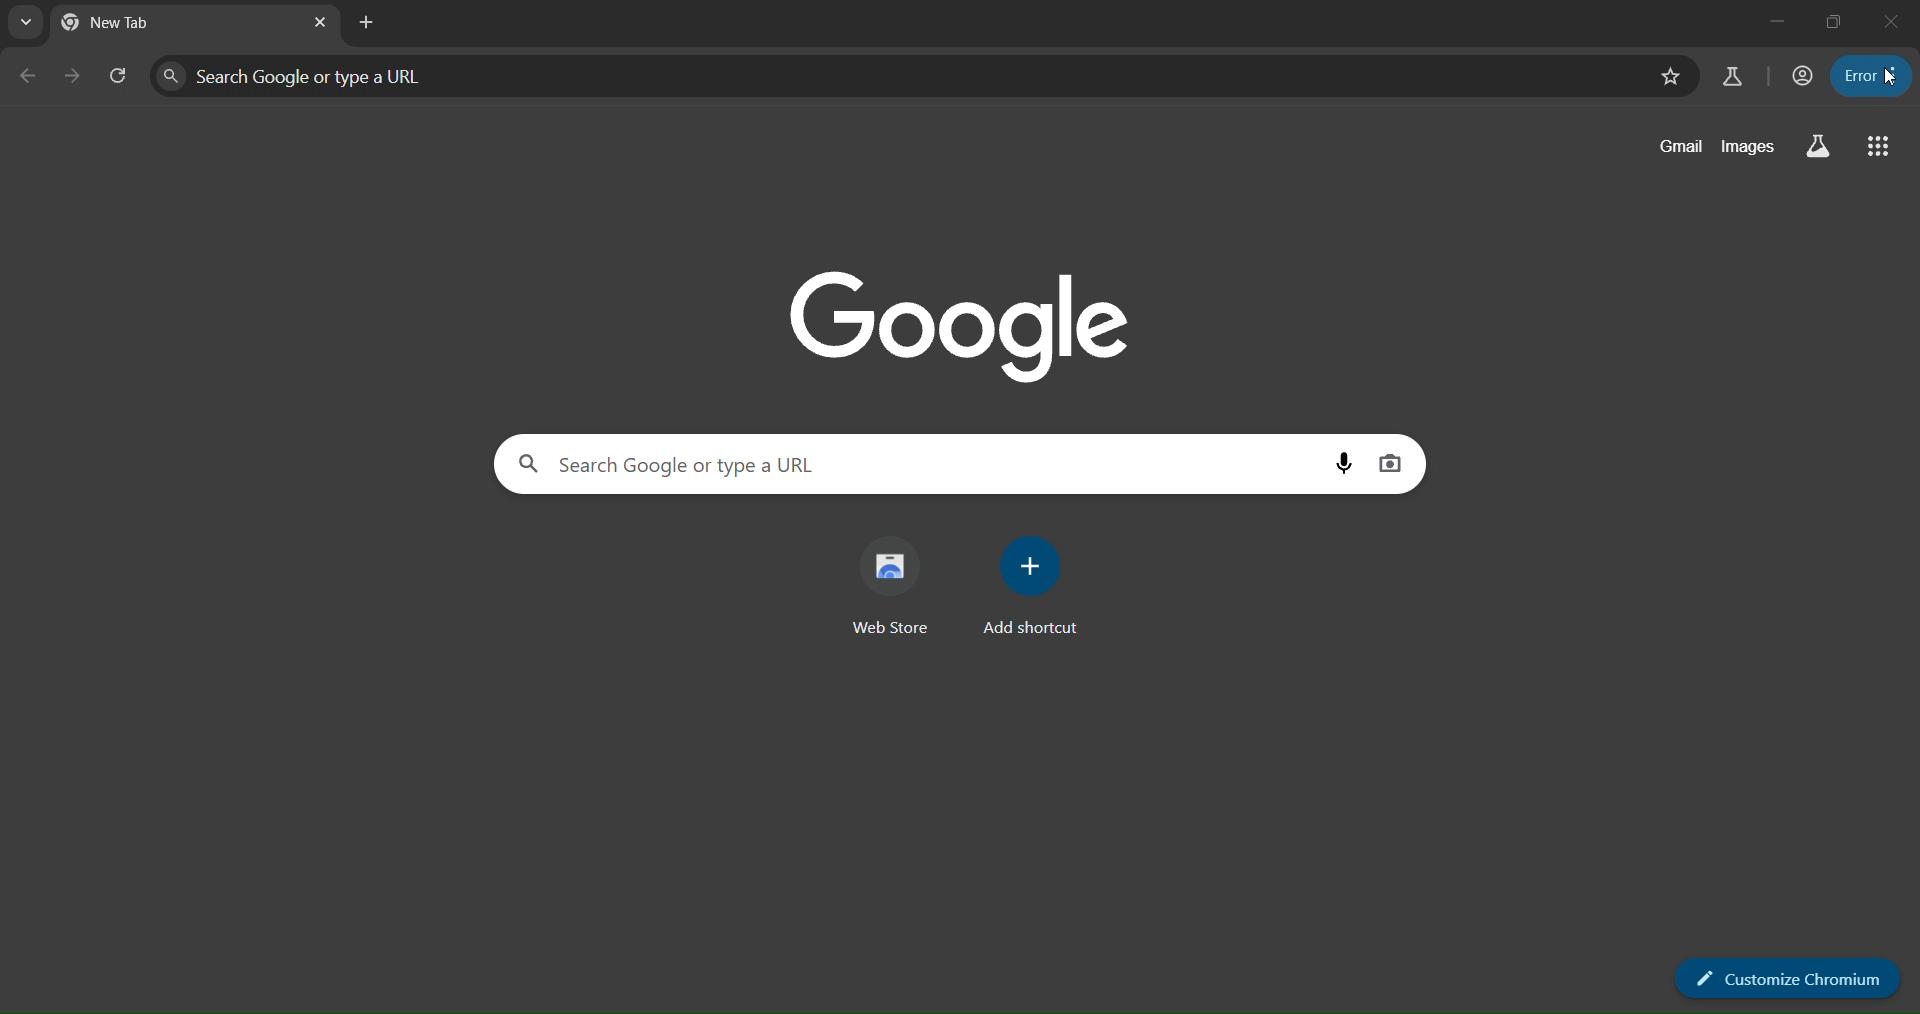 This screenshot has width=1920, height=1014. I want to click on voice search, so click(1394, 462).